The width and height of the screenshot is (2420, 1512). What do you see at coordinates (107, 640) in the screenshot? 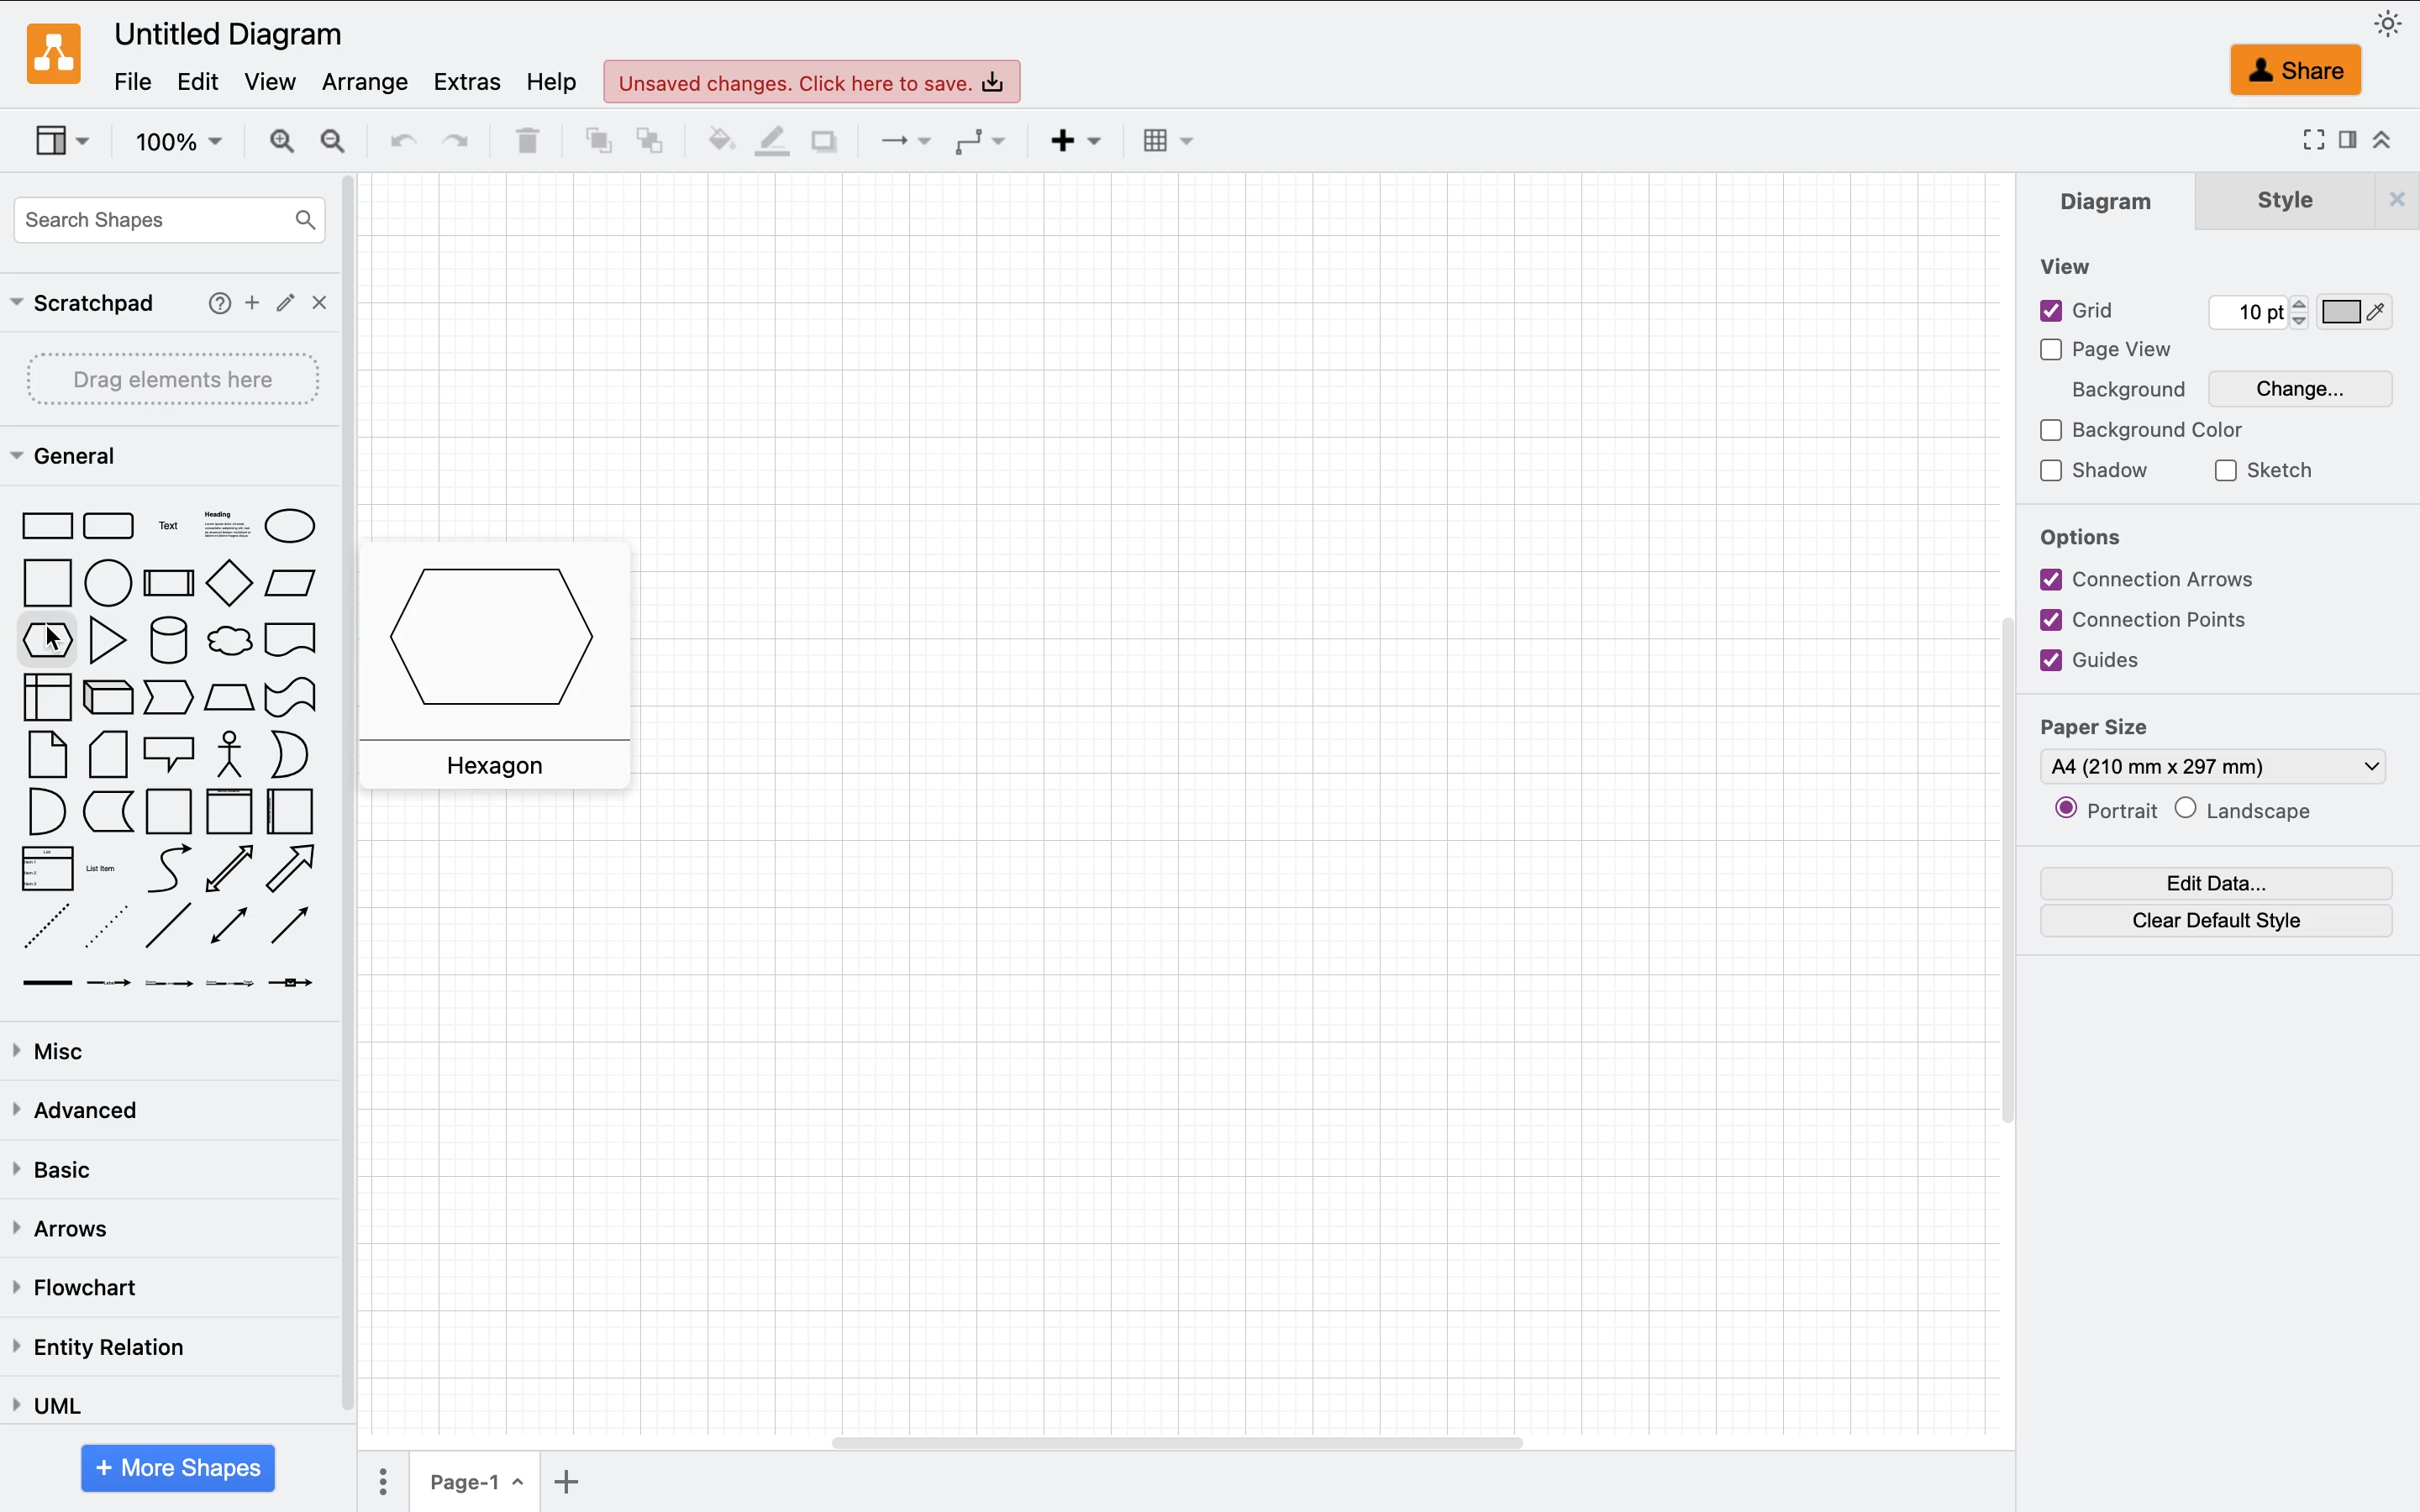
I see `triangle` at bounding box center [107, 640].